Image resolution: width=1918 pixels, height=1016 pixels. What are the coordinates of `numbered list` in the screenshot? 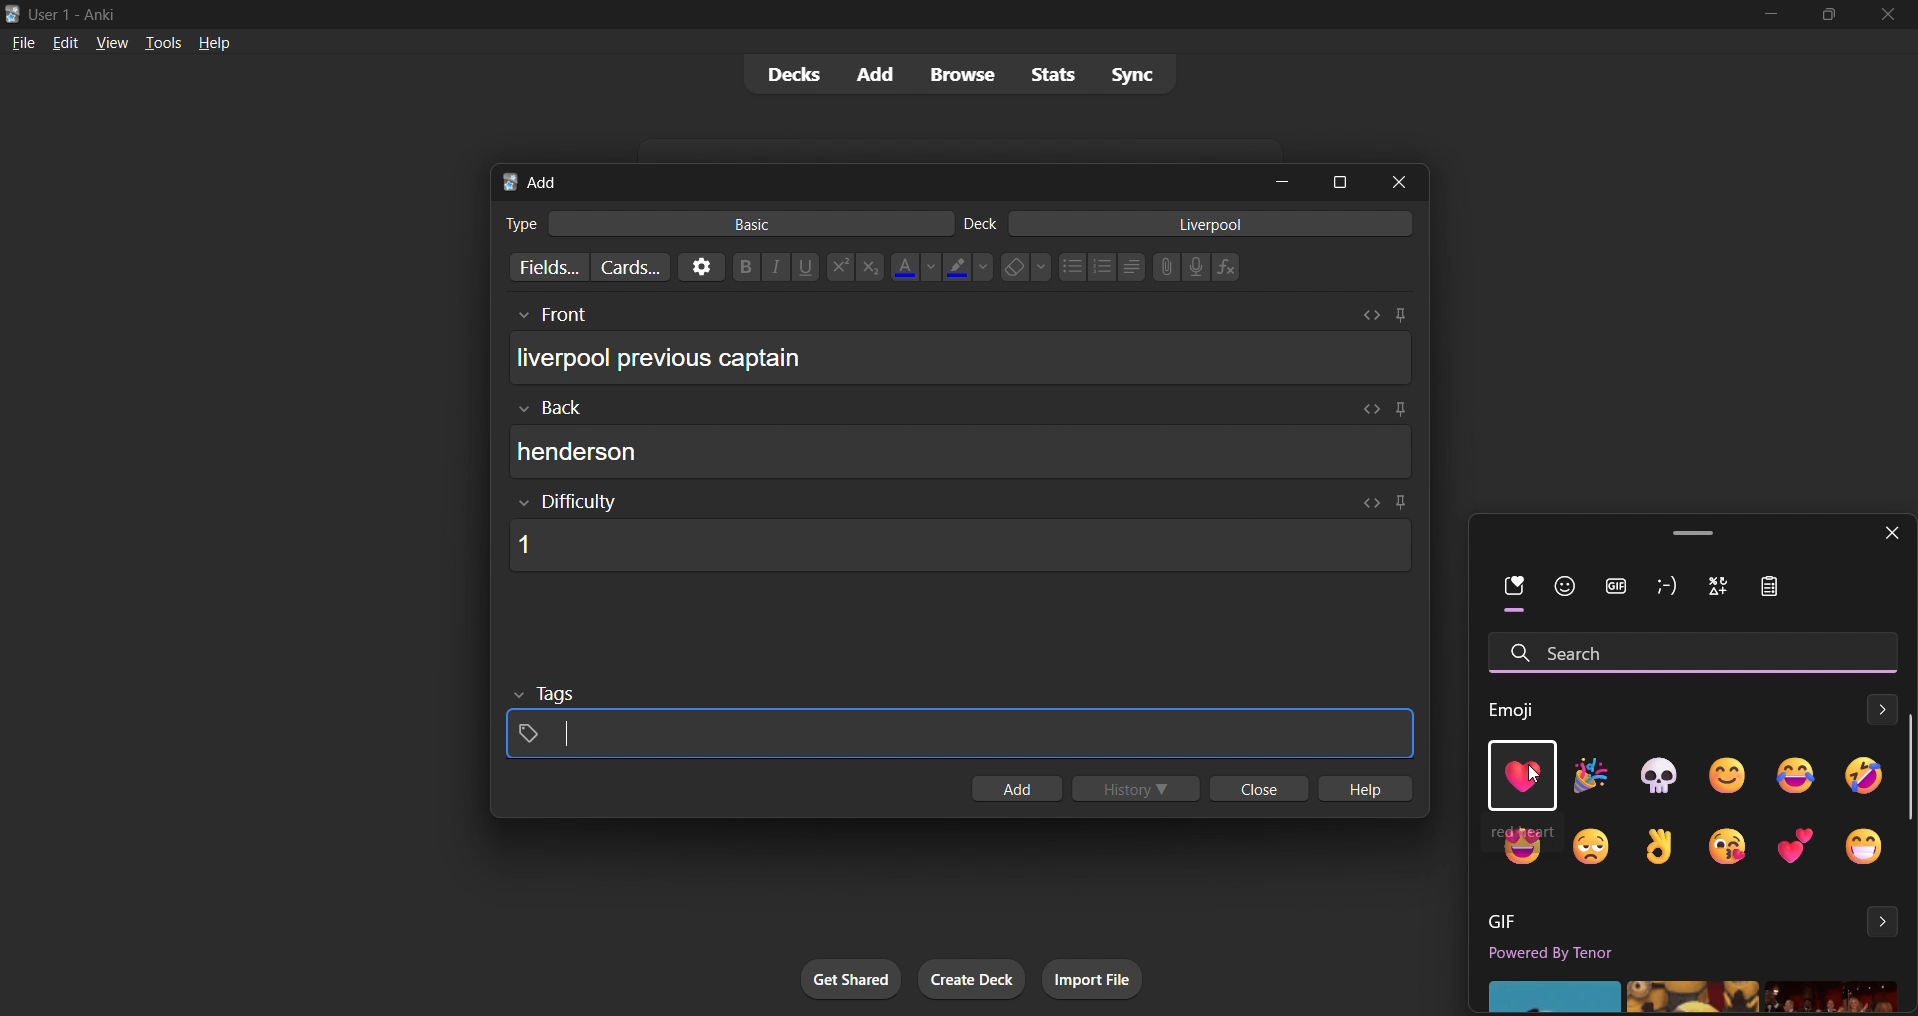 It's located at (1103, 269).